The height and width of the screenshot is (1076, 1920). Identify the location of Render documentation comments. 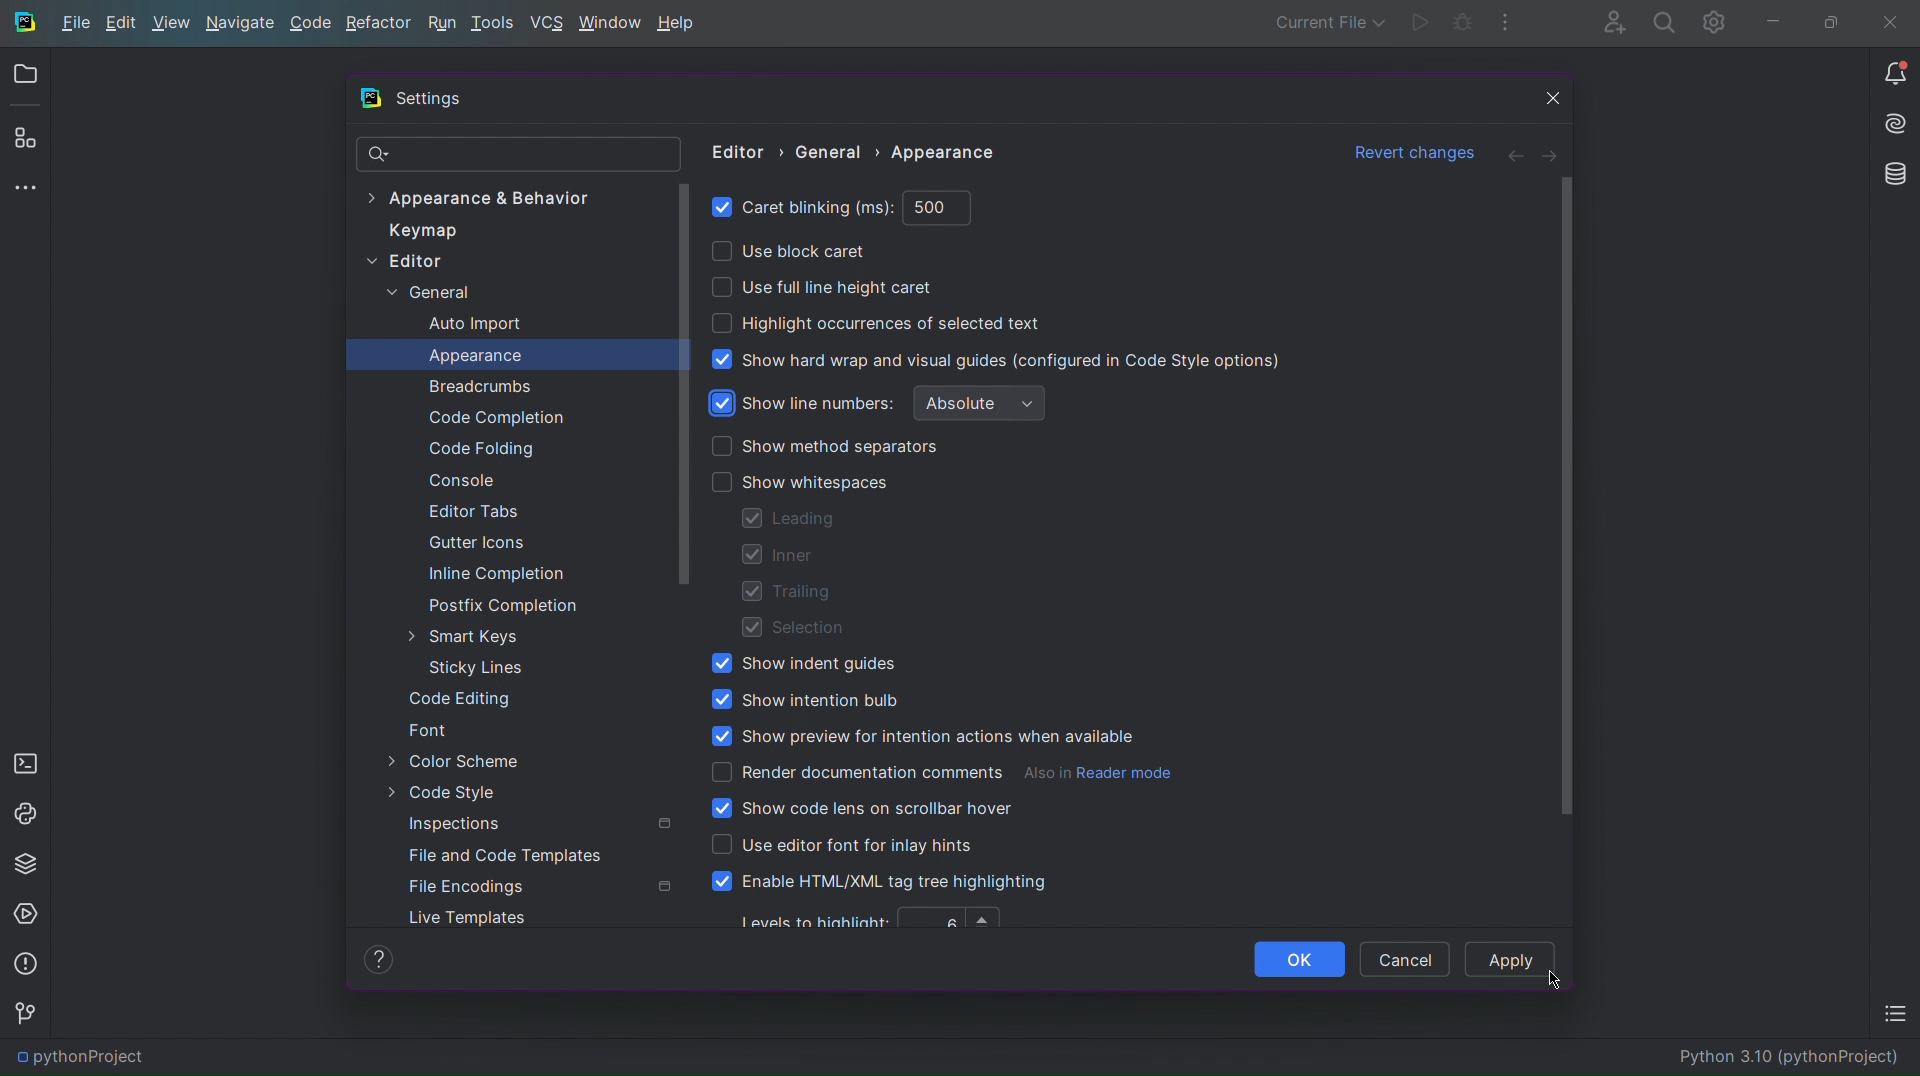
(942, 773).